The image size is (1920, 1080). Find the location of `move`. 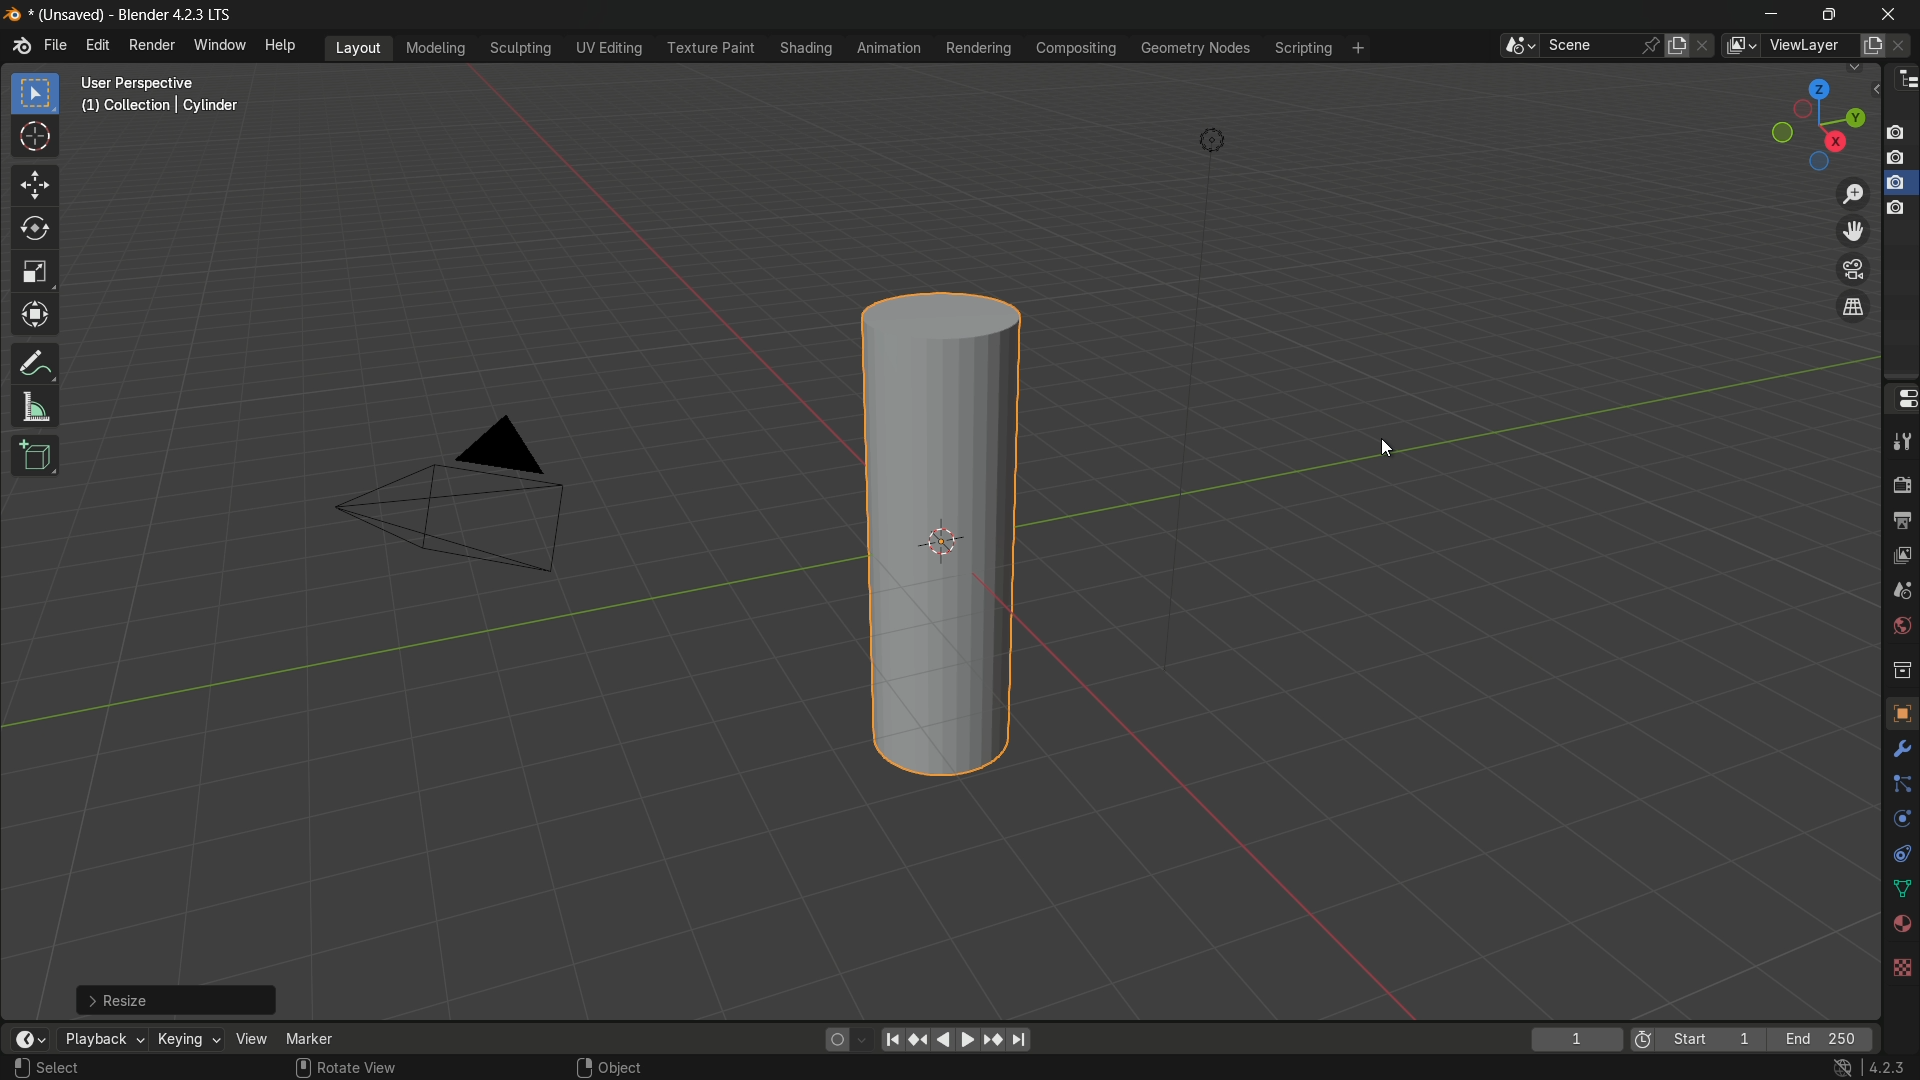

move is located at coordinates (37, 185).